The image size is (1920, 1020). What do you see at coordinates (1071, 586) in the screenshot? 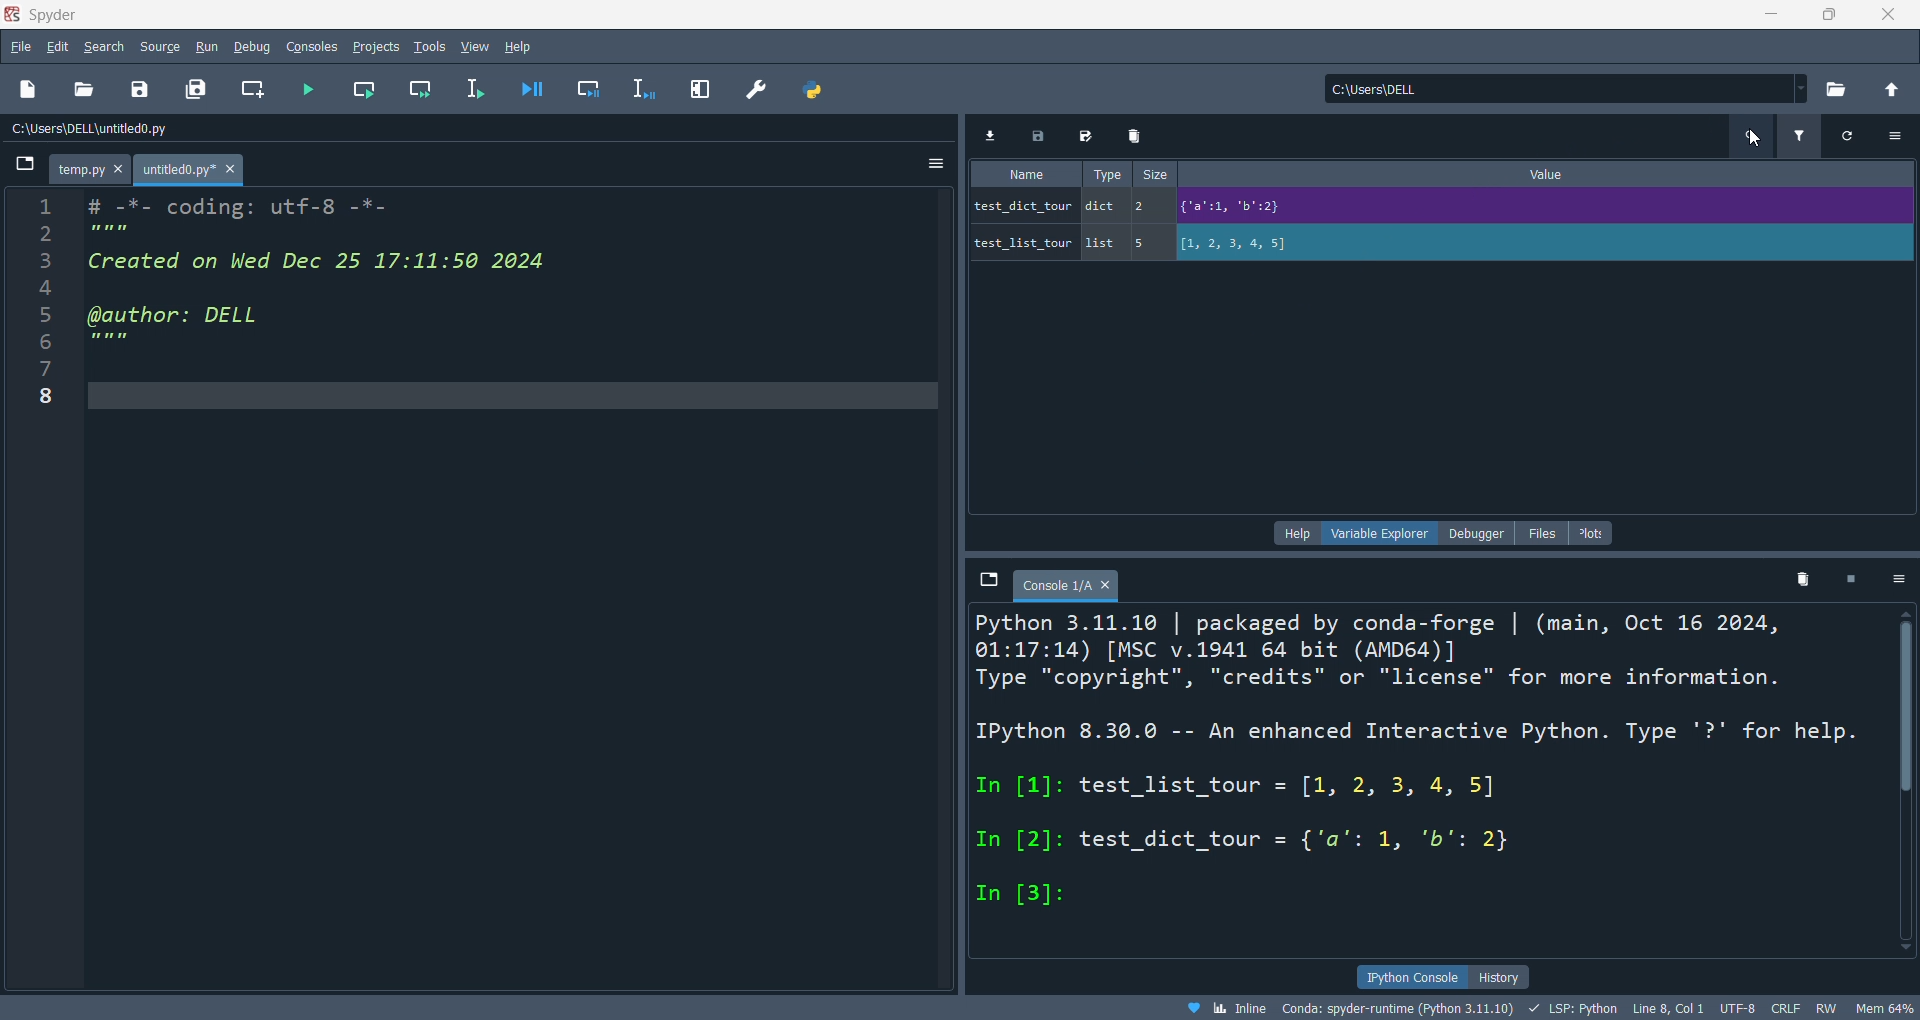
I see `tab` at bounding box center [1071, 586].